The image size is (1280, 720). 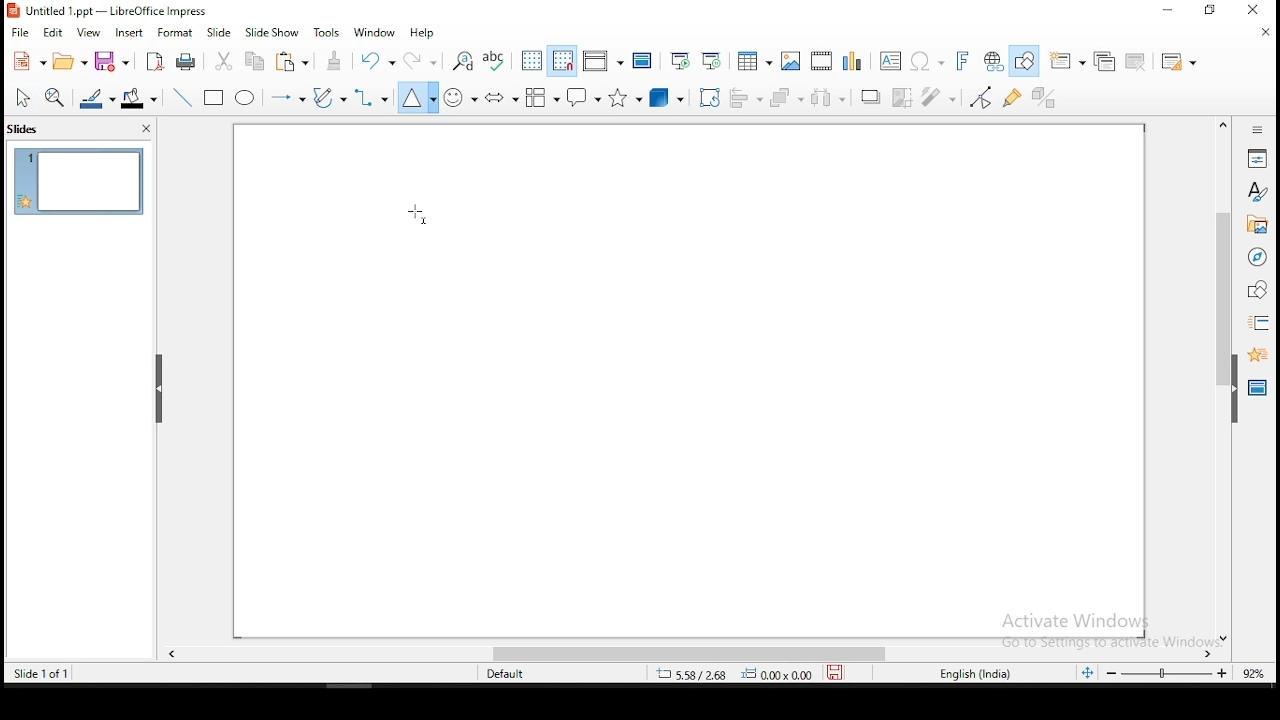 I want to click on icon and file name, so click(x=111, y=11).